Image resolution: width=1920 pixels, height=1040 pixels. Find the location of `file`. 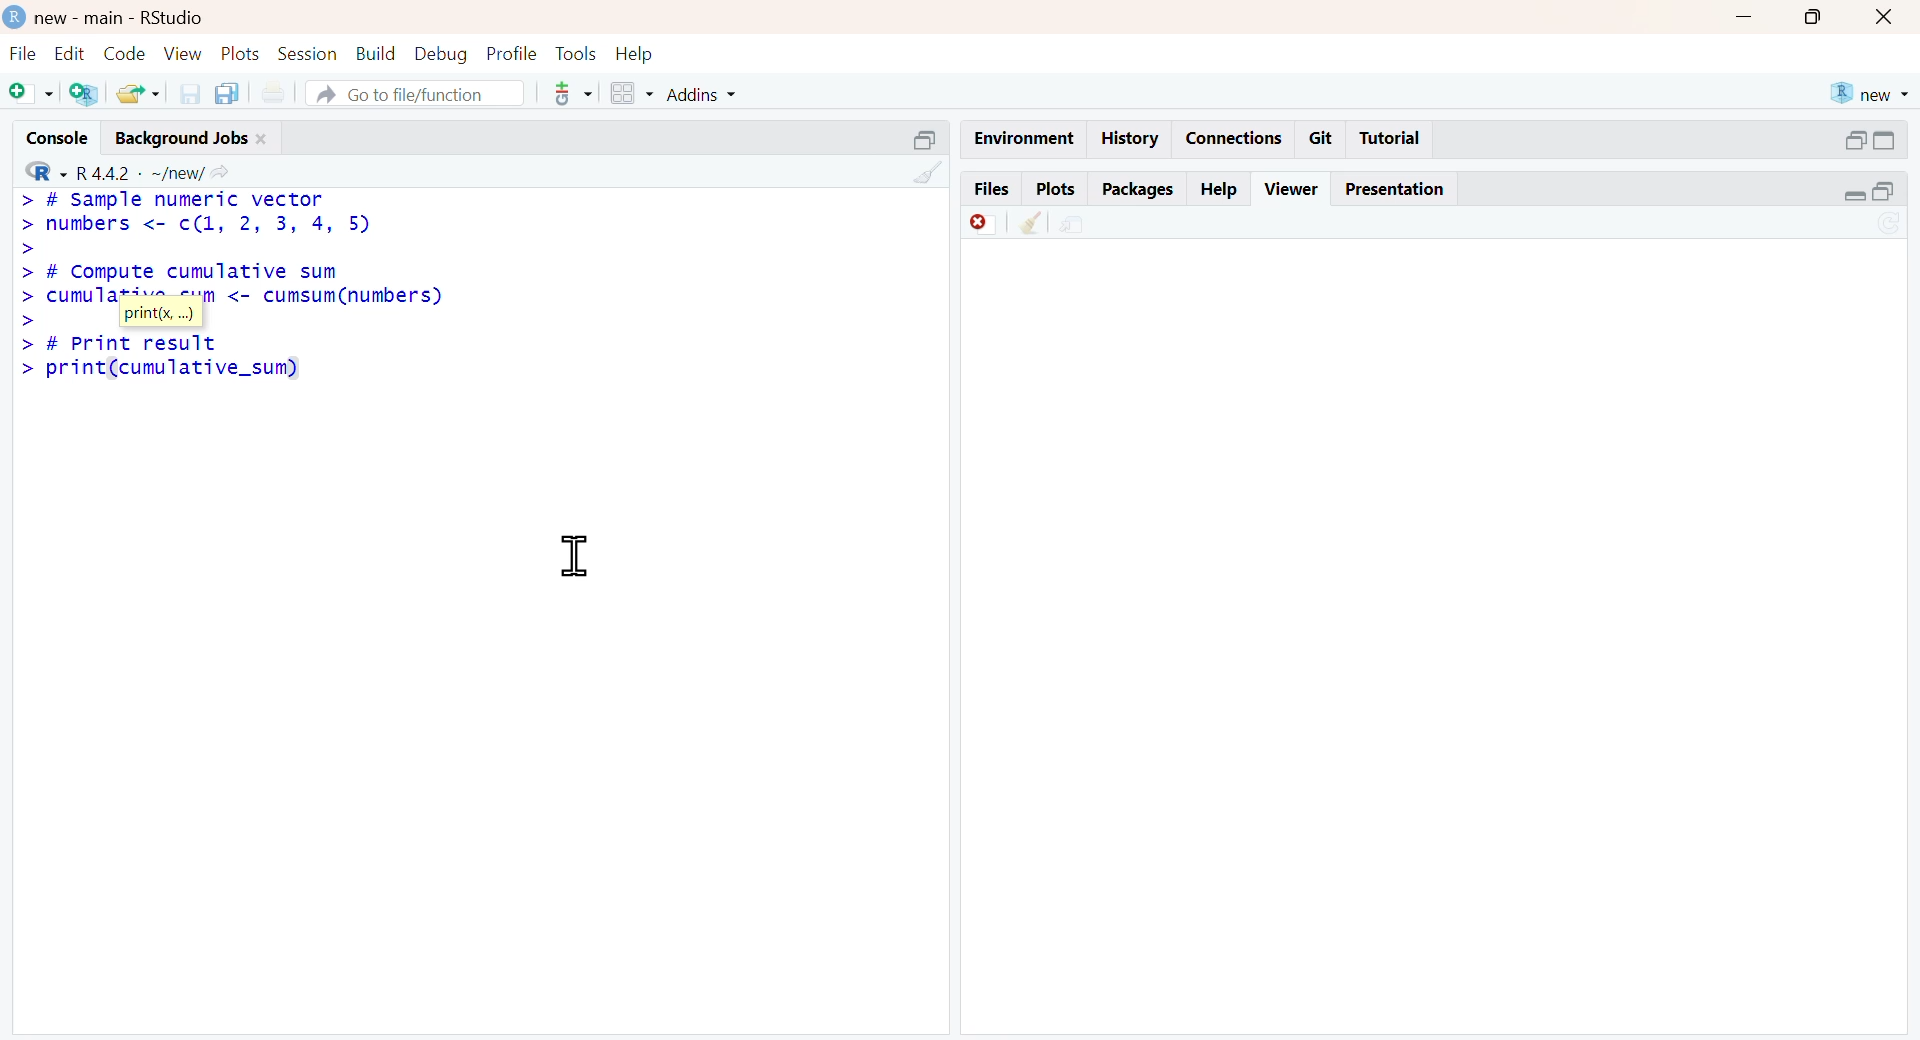

file is located at coordinates (26, 53).